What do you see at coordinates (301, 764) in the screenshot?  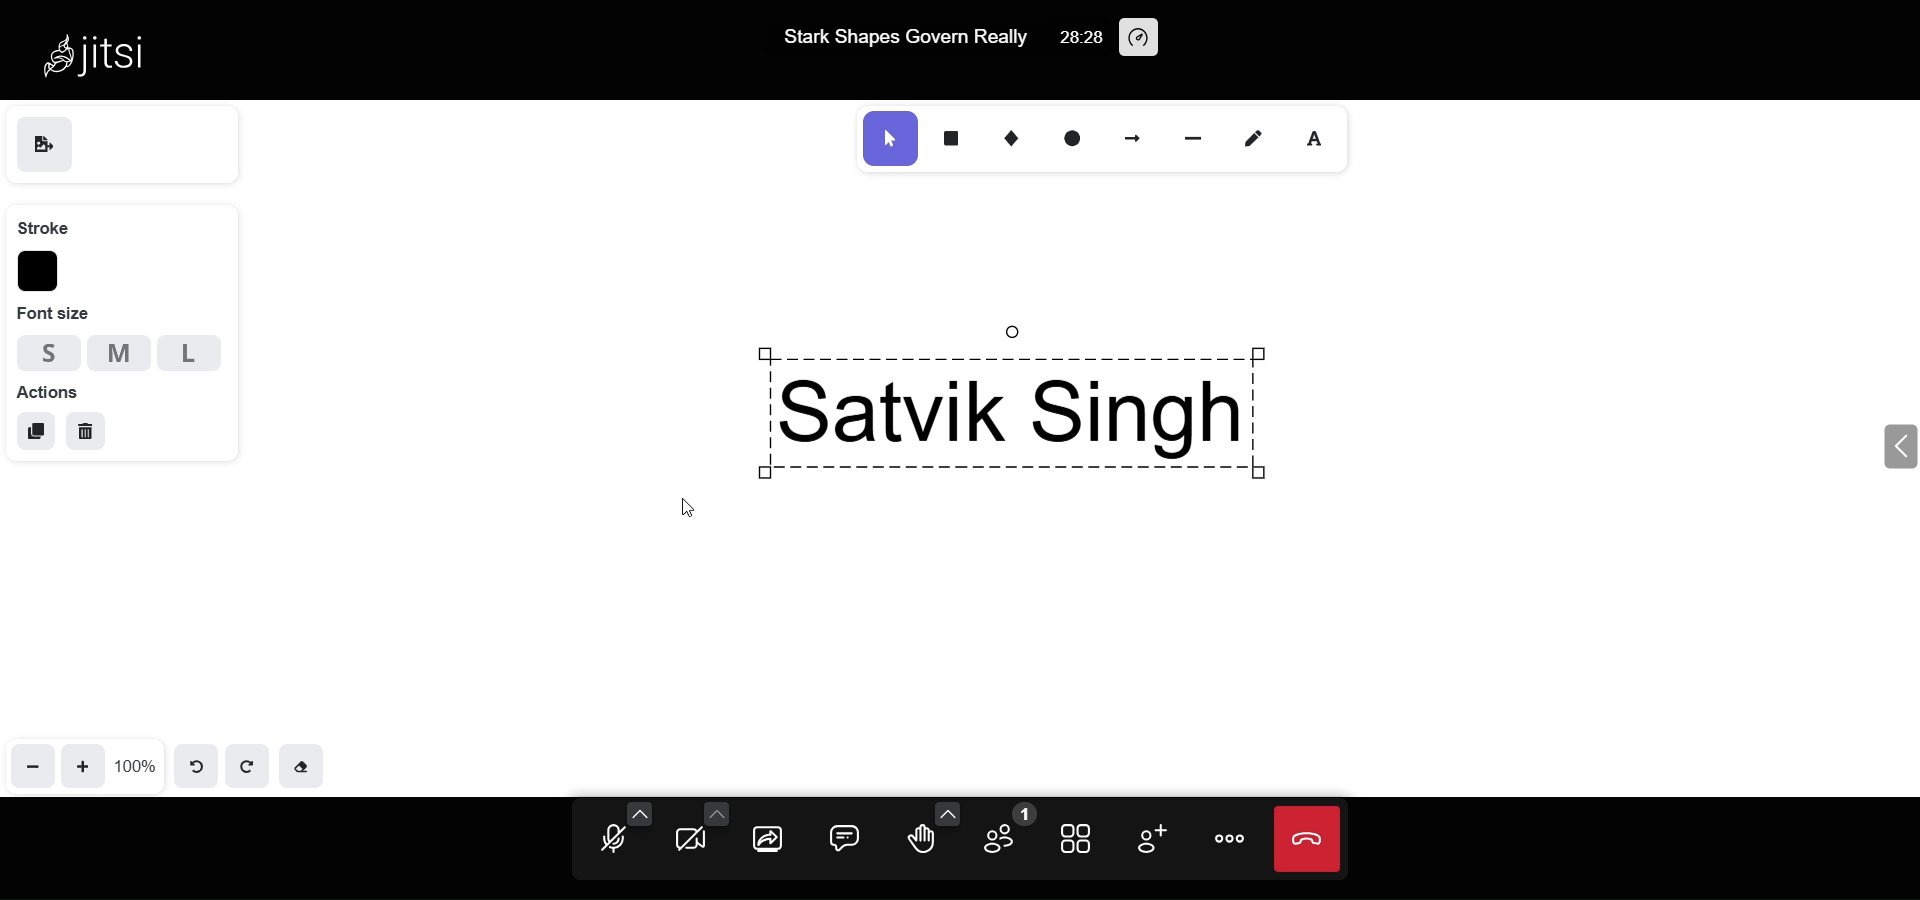 I see `eraser` at bounding box center [301, 764].